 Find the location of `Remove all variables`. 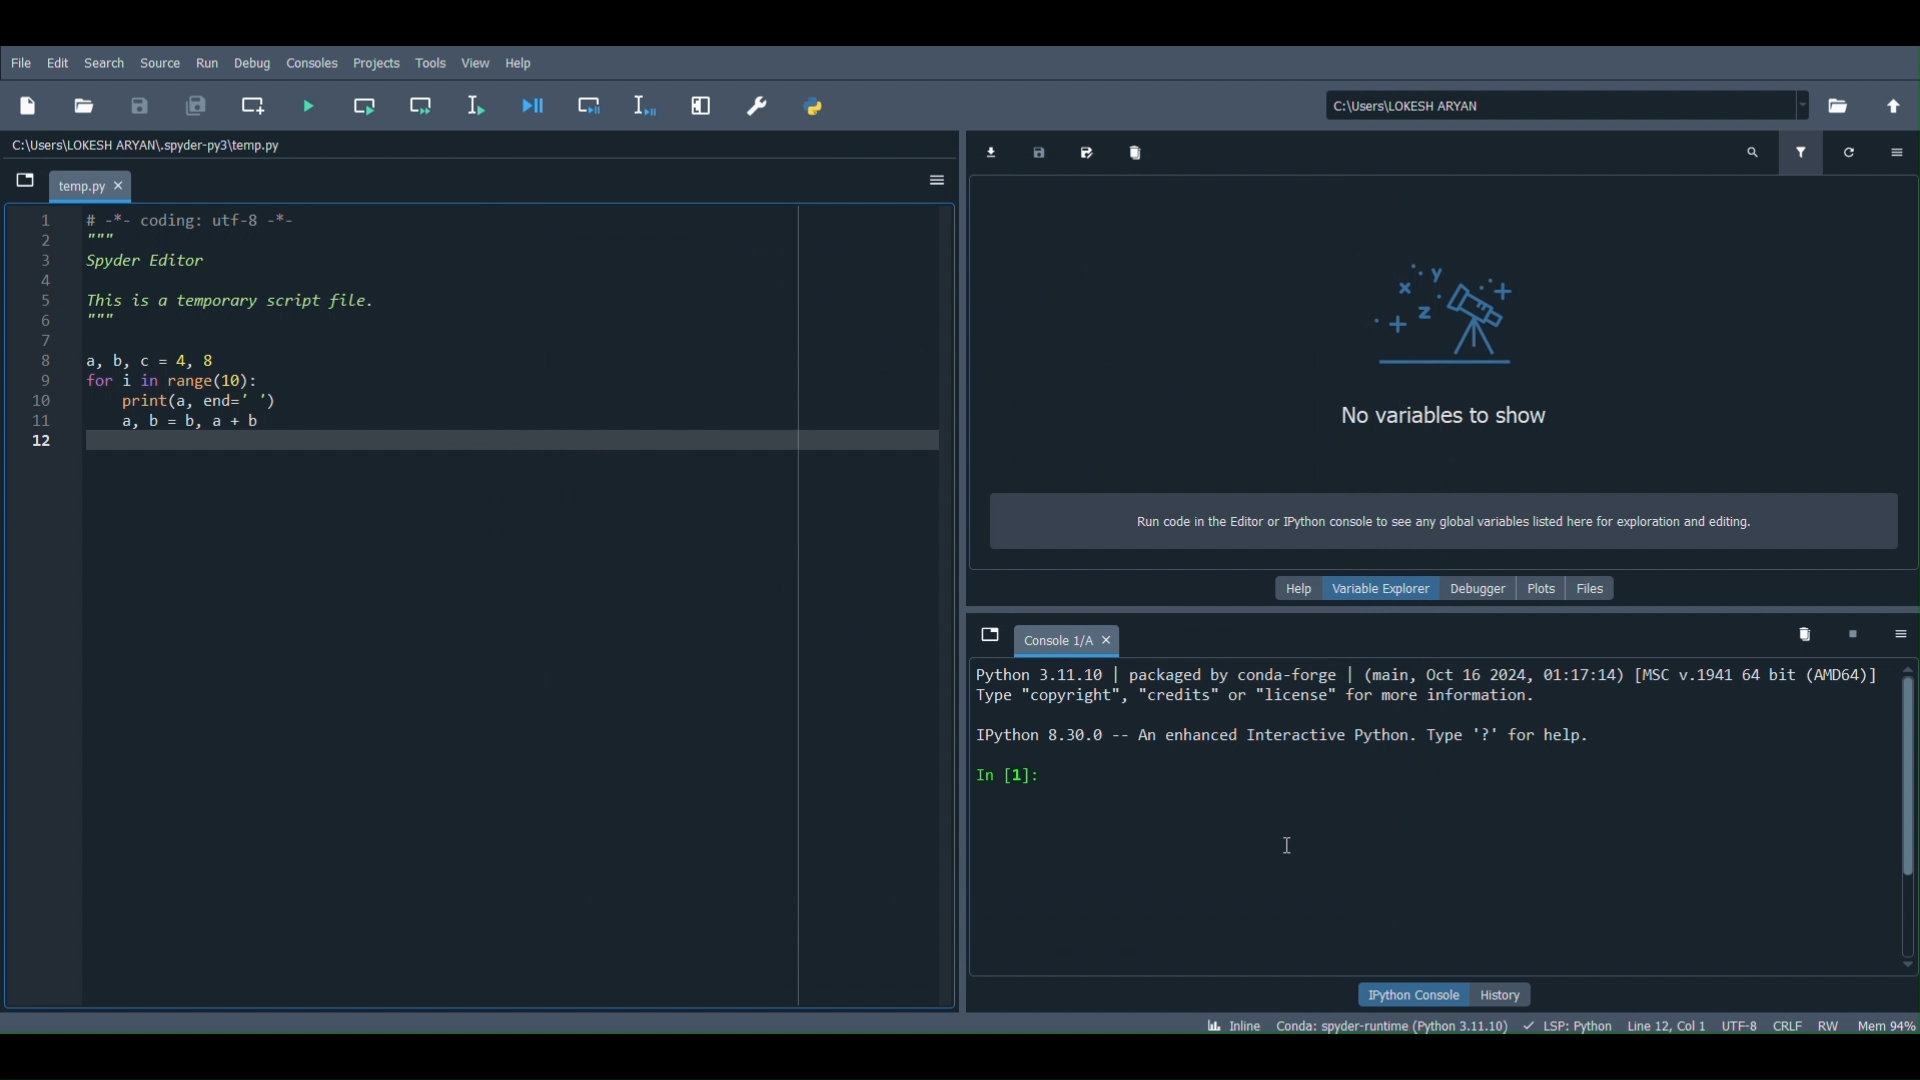

Remove all variables is located at coordinates (1148, 153).